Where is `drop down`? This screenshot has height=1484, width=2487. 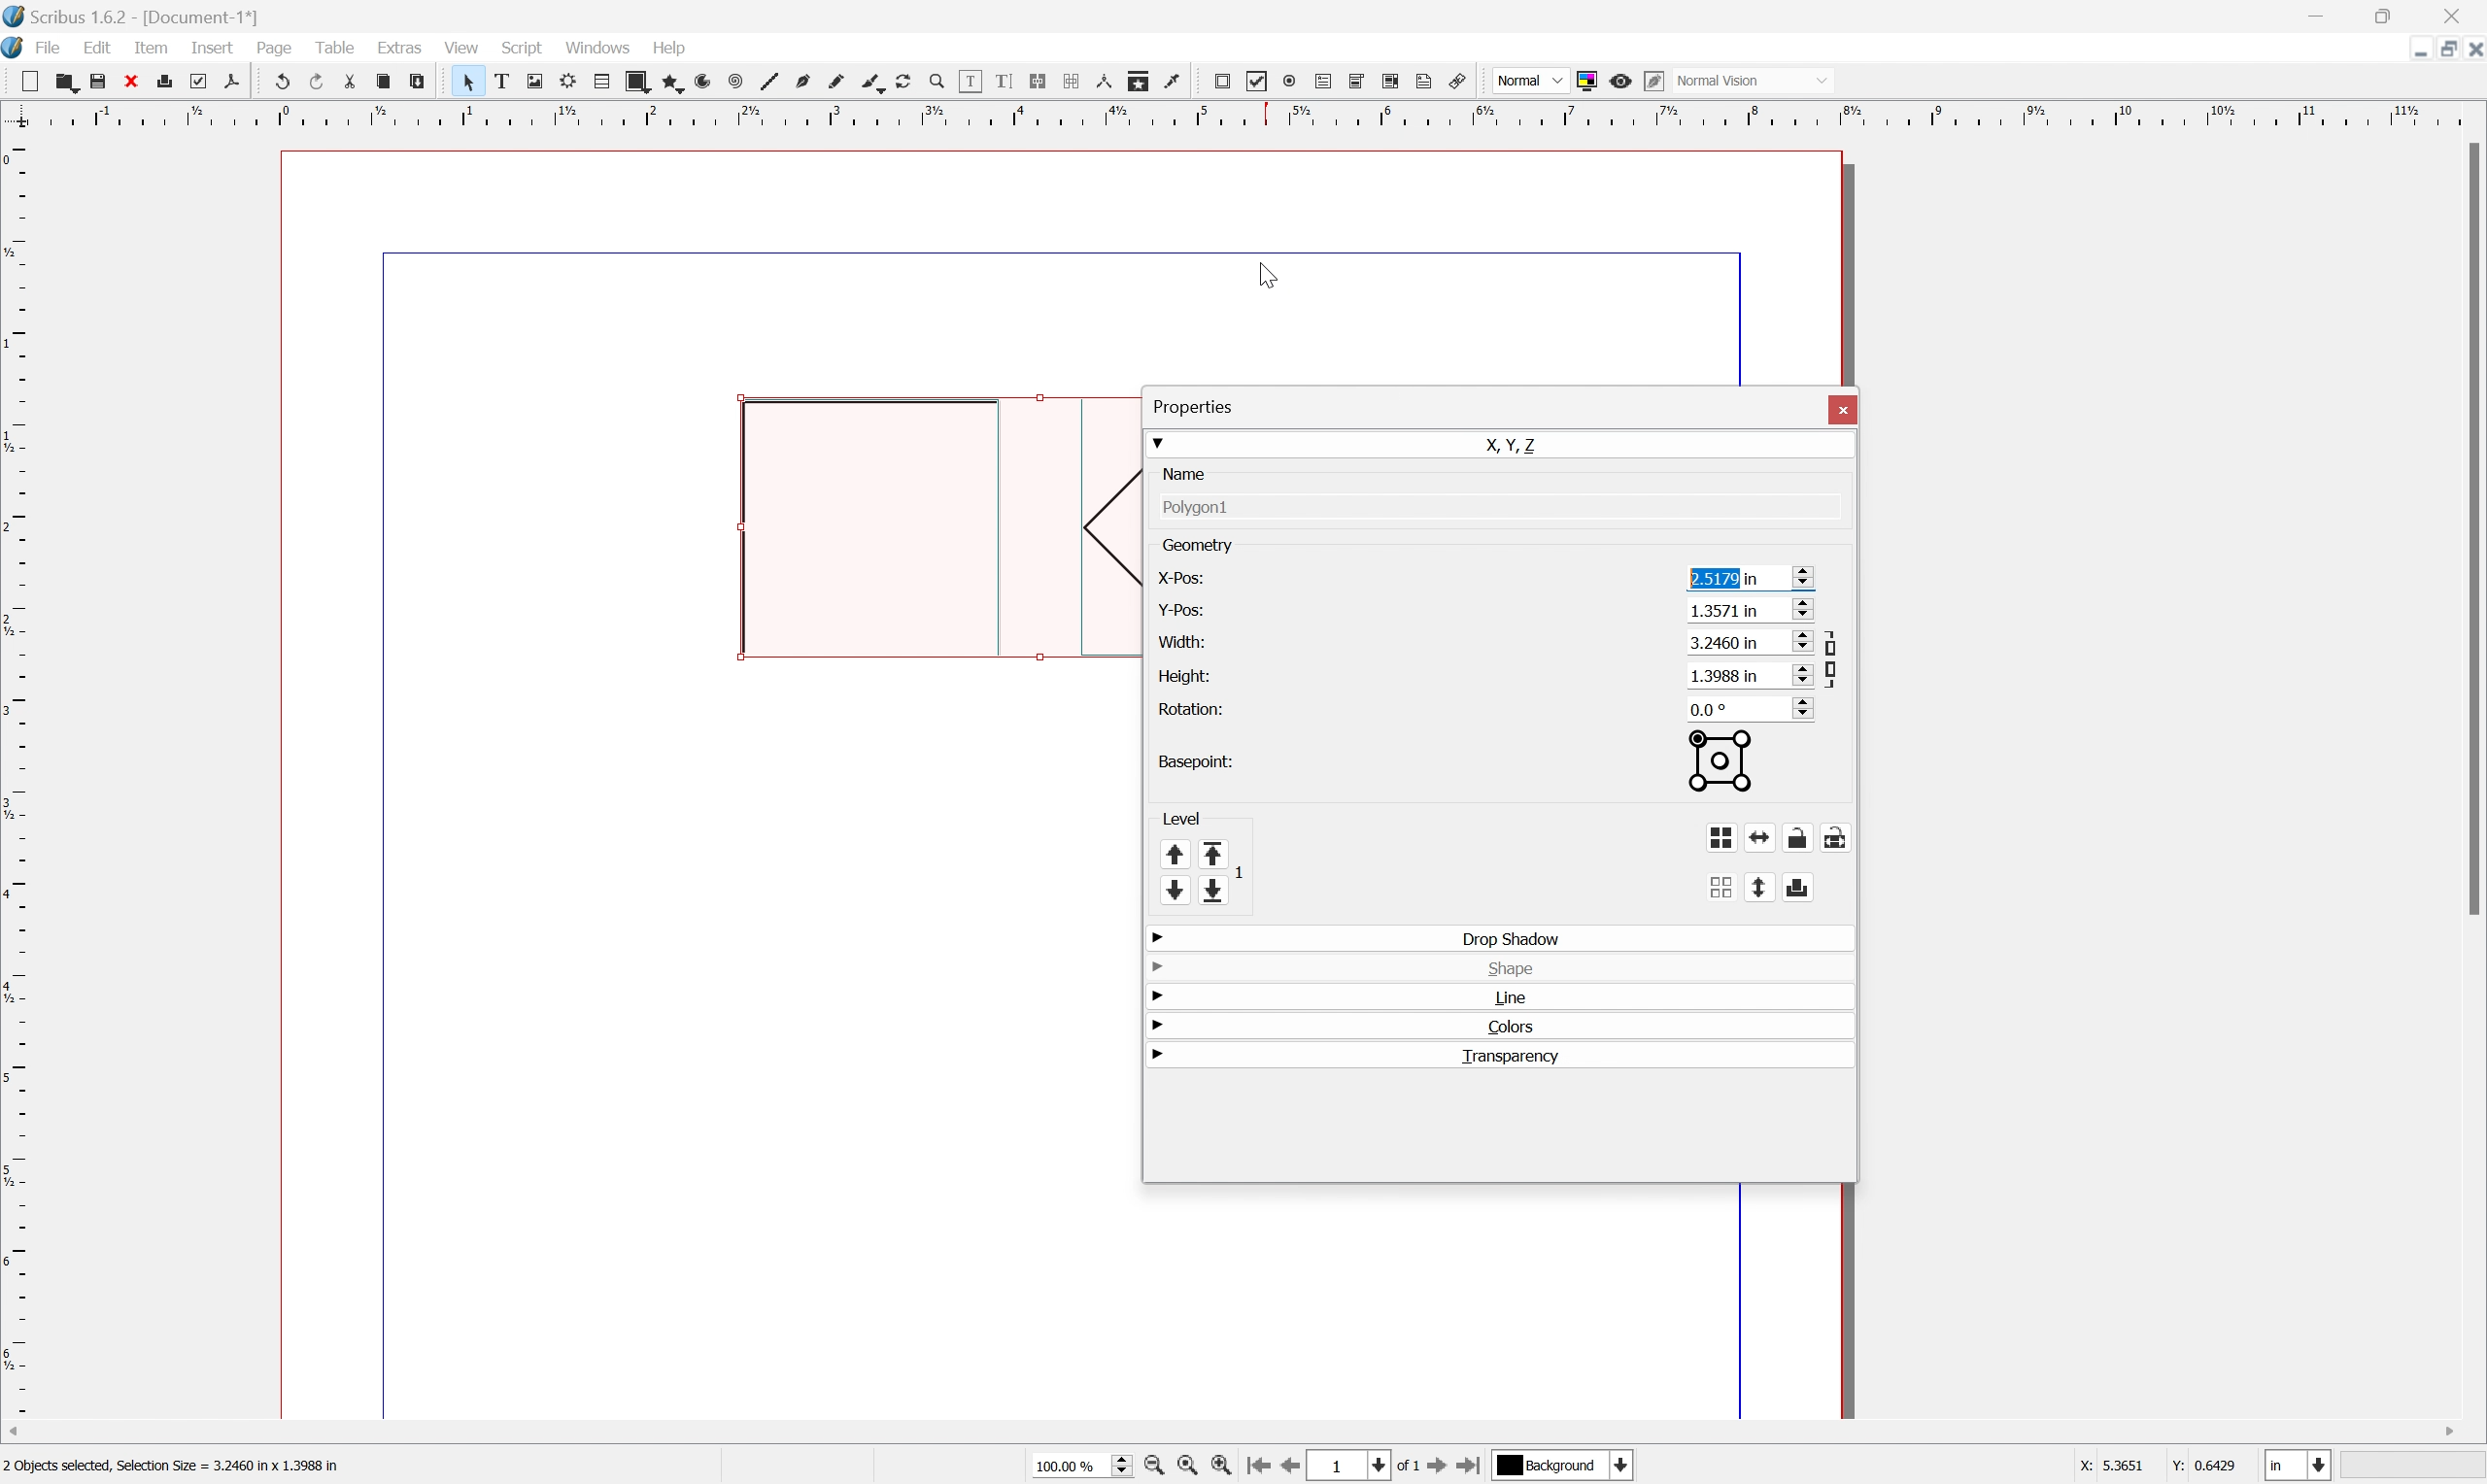 drop down is located at coordinates (1160, 994).